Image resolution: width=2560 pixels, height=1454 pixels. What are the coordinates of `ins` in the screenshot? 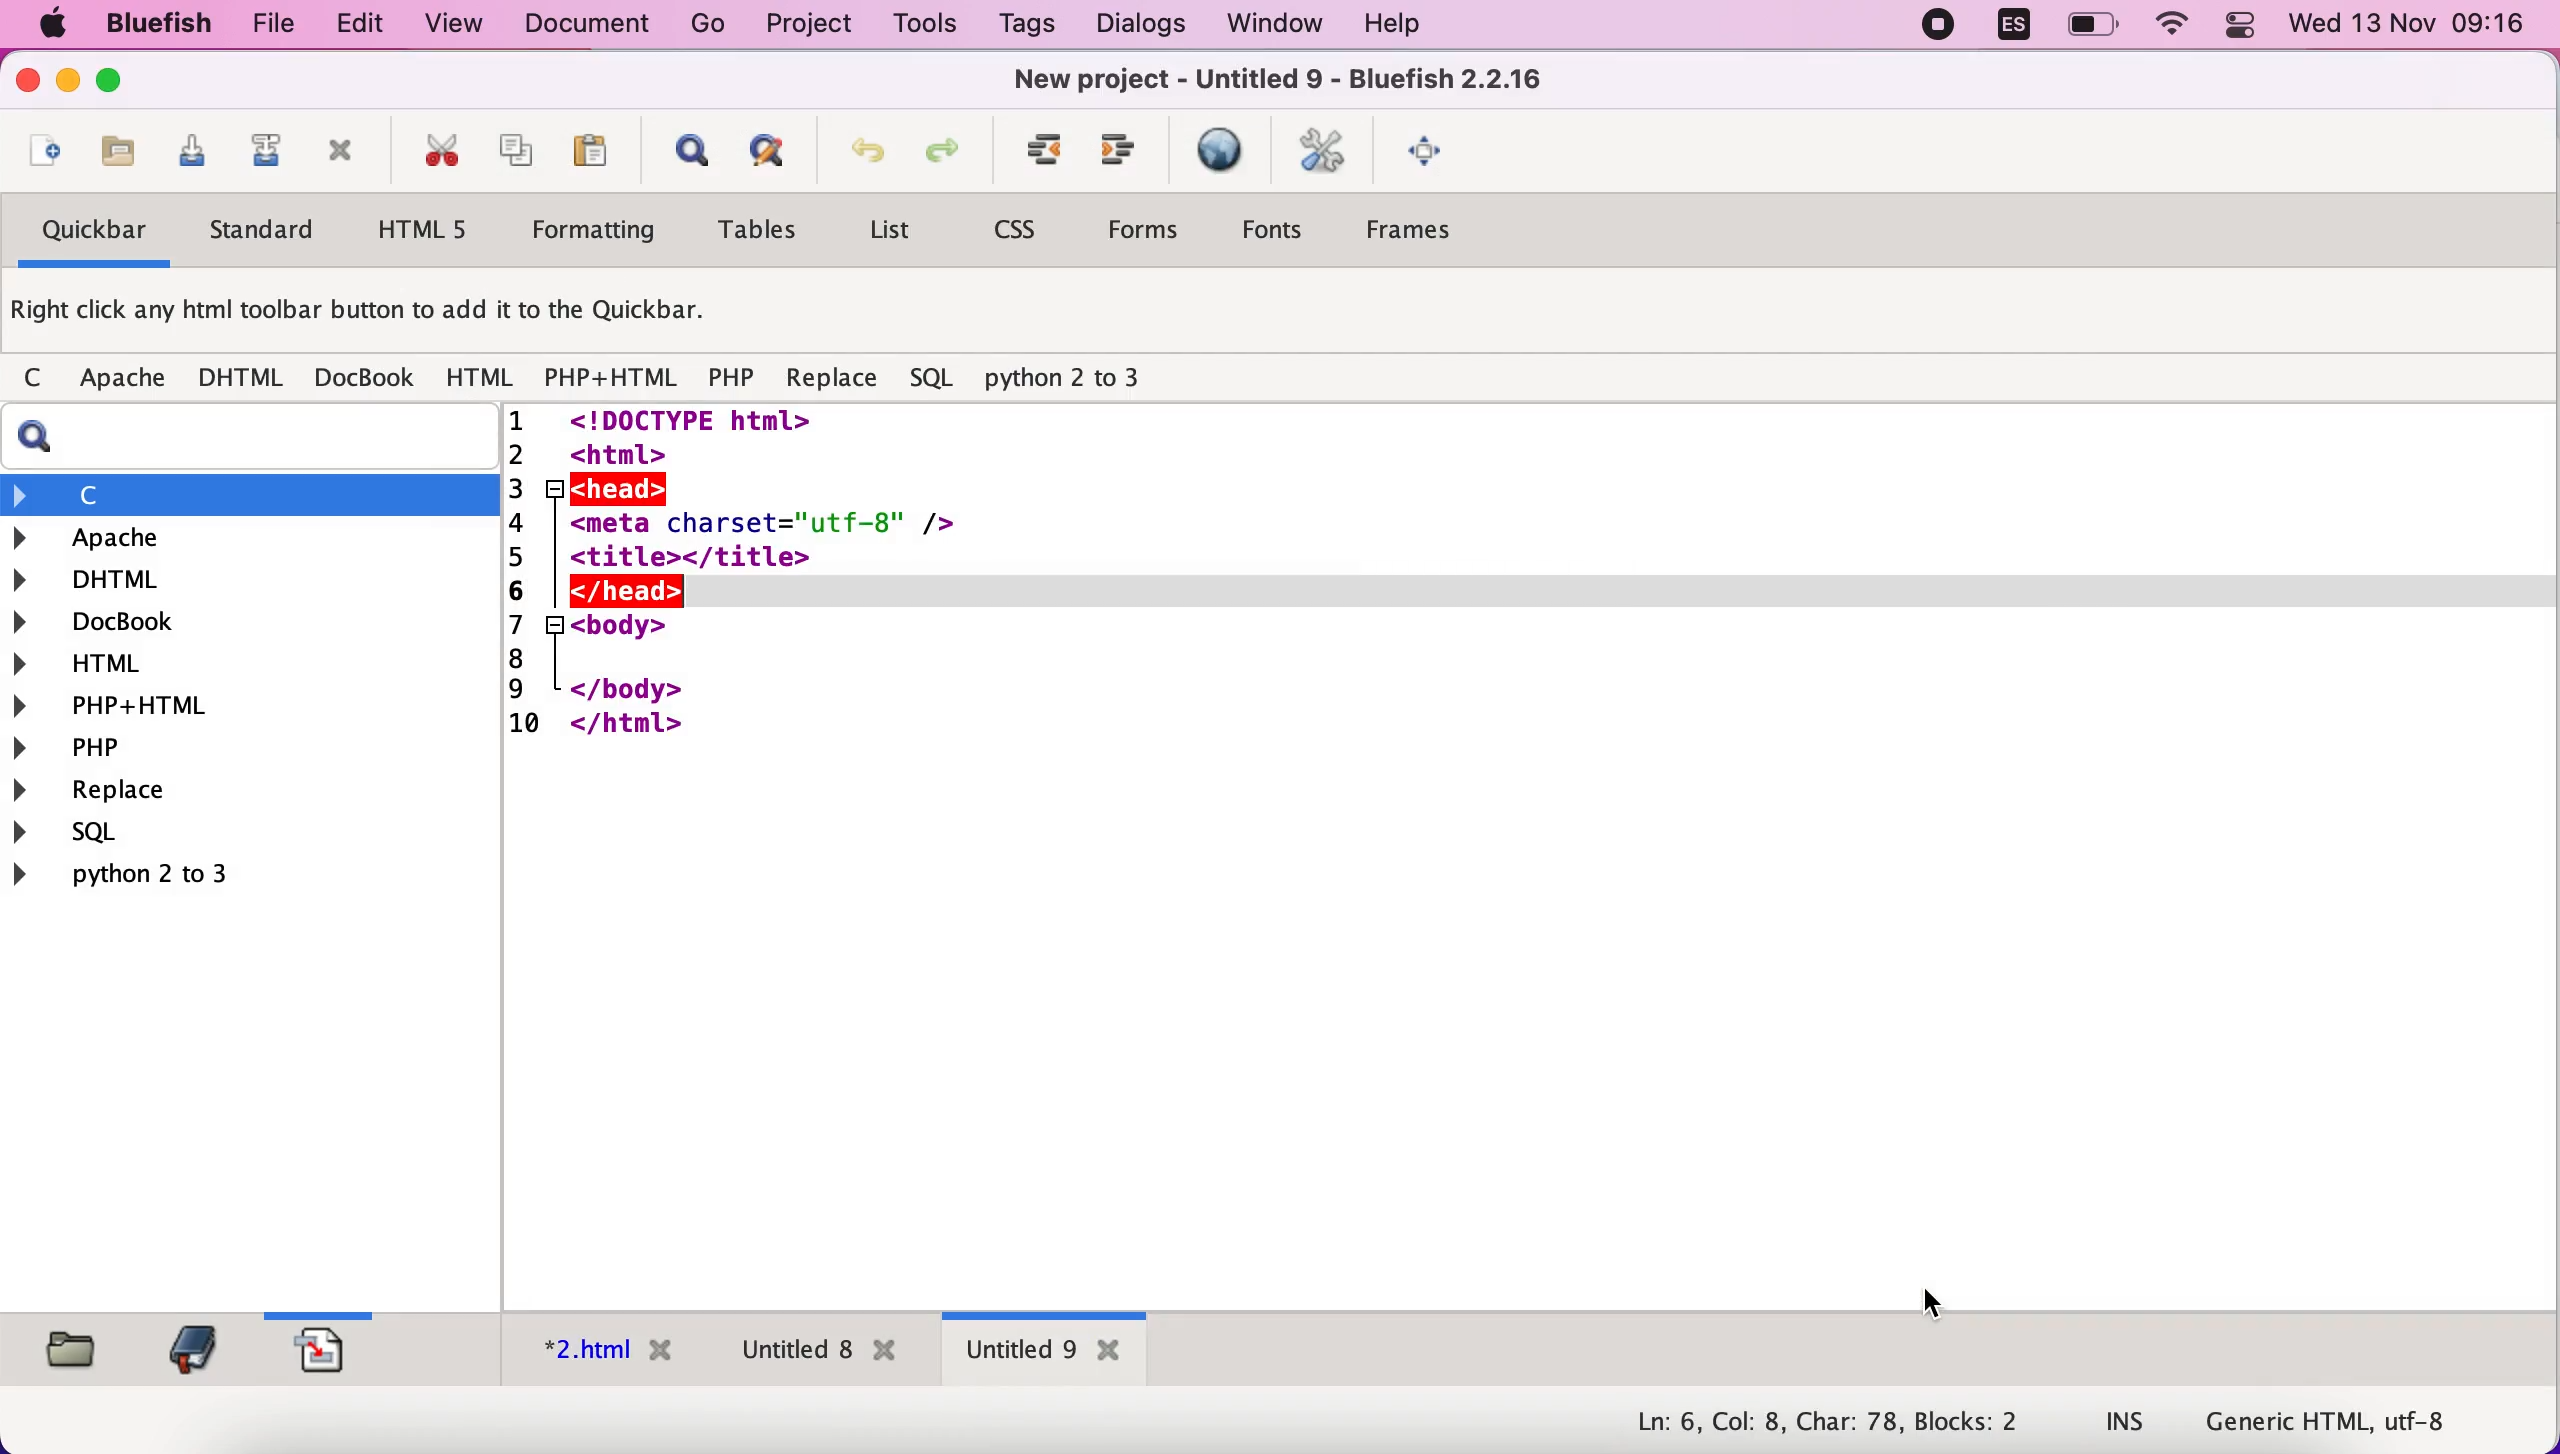 It's located at (2126, 1424).